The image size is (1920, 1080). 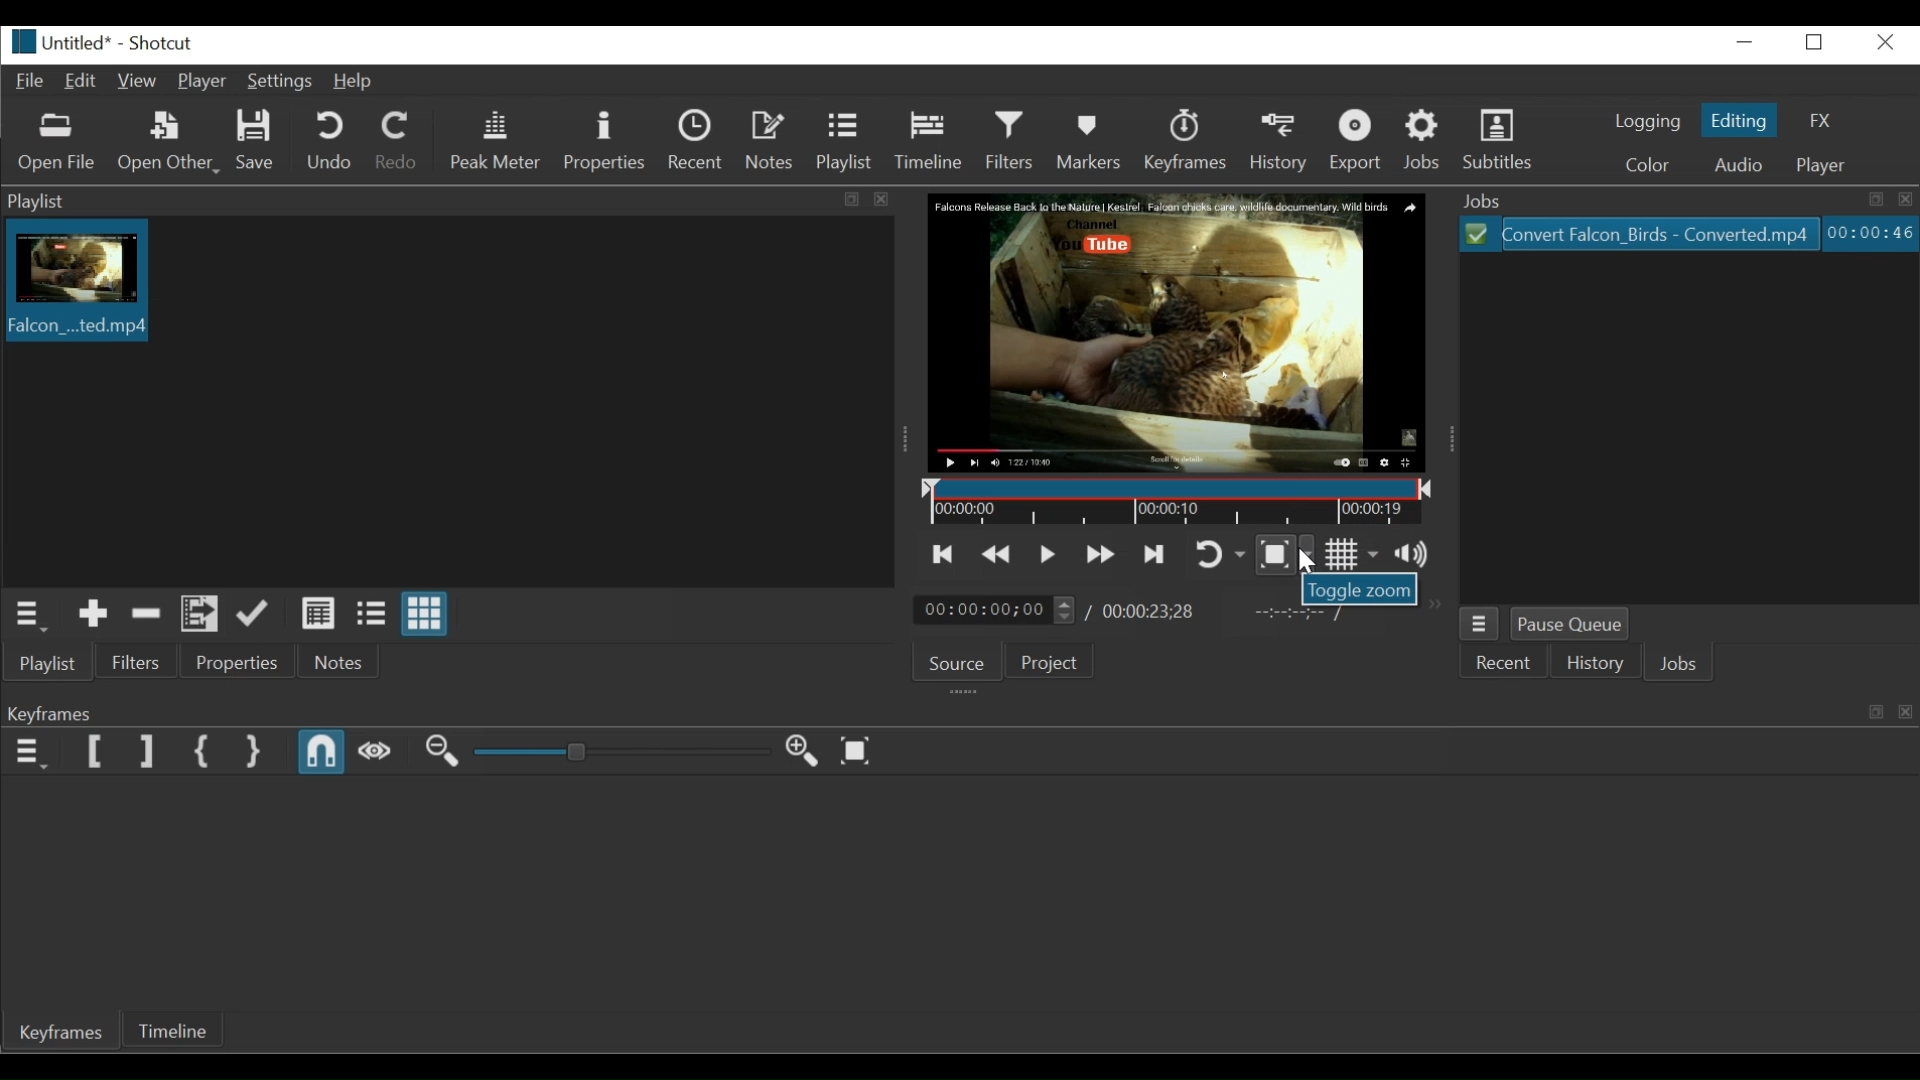 I want to click on Jobs Panel, so click(x=1681, y=200).